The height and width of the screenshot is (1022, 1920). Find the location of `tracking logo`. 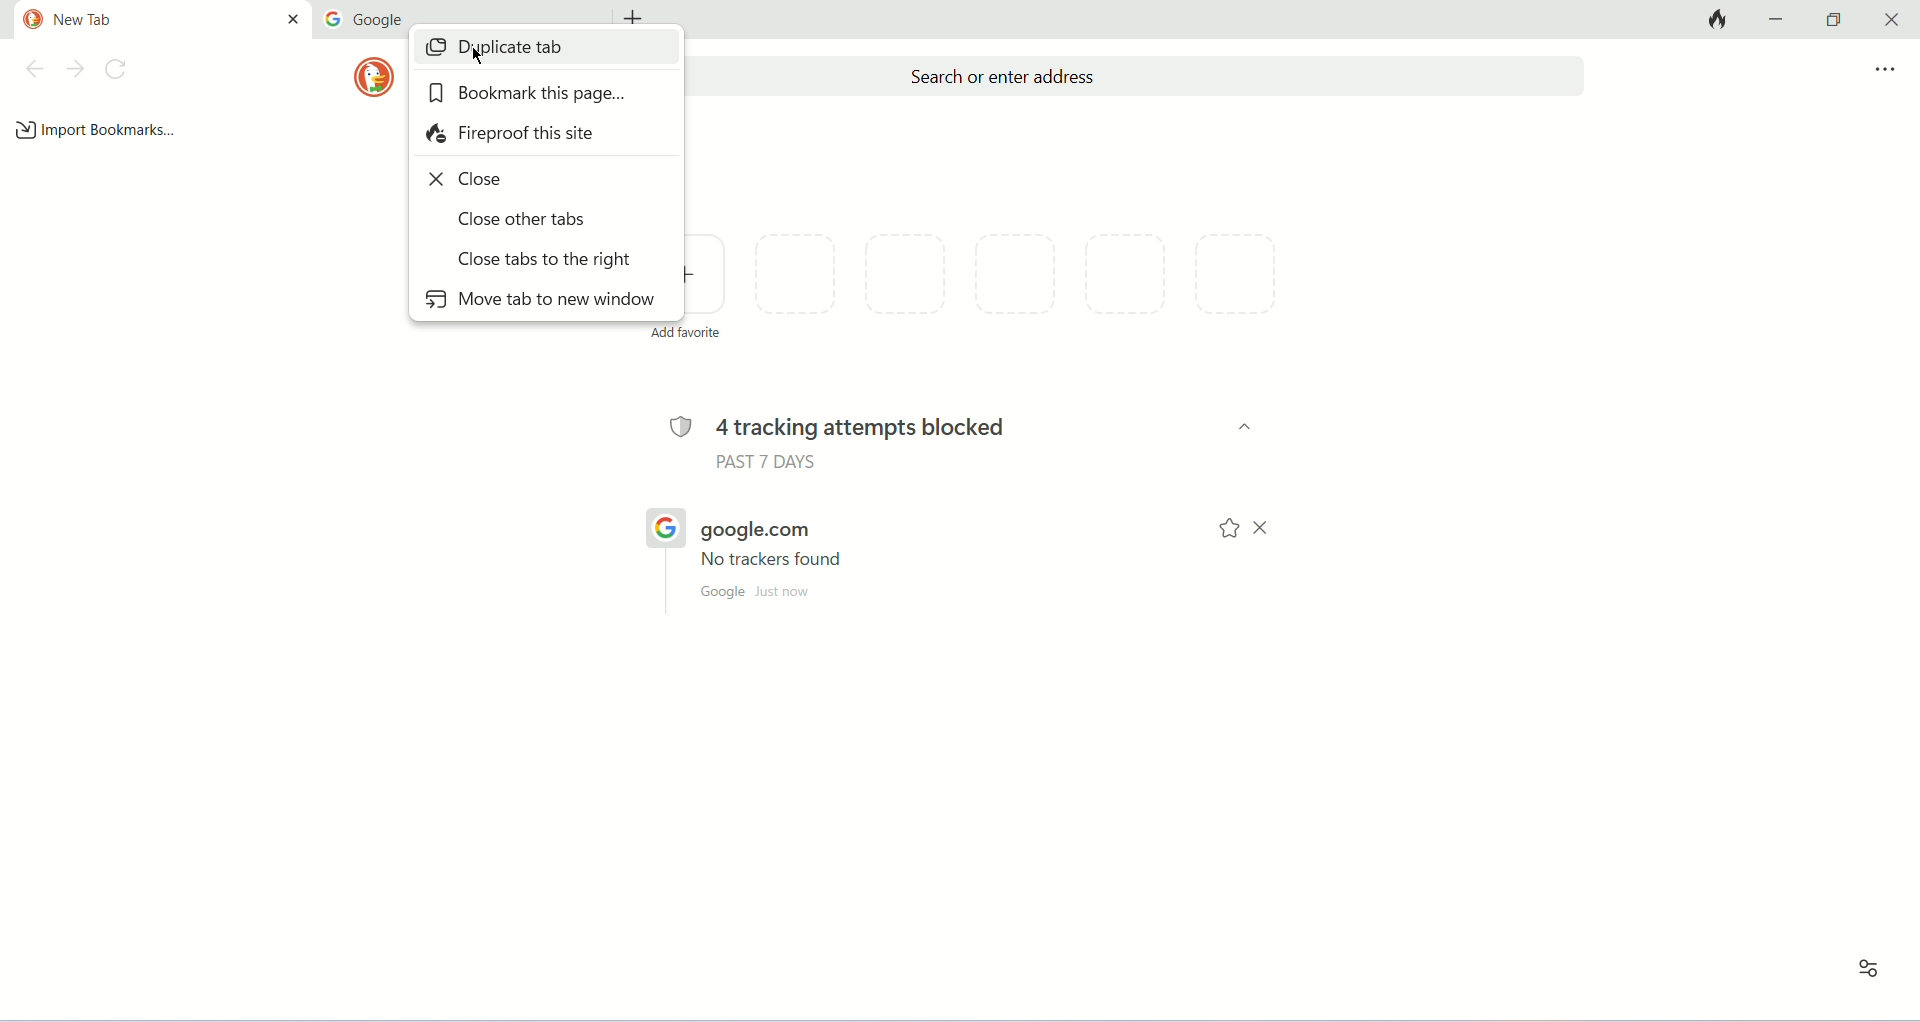

tracking logo is located at coordinates (680, 426).